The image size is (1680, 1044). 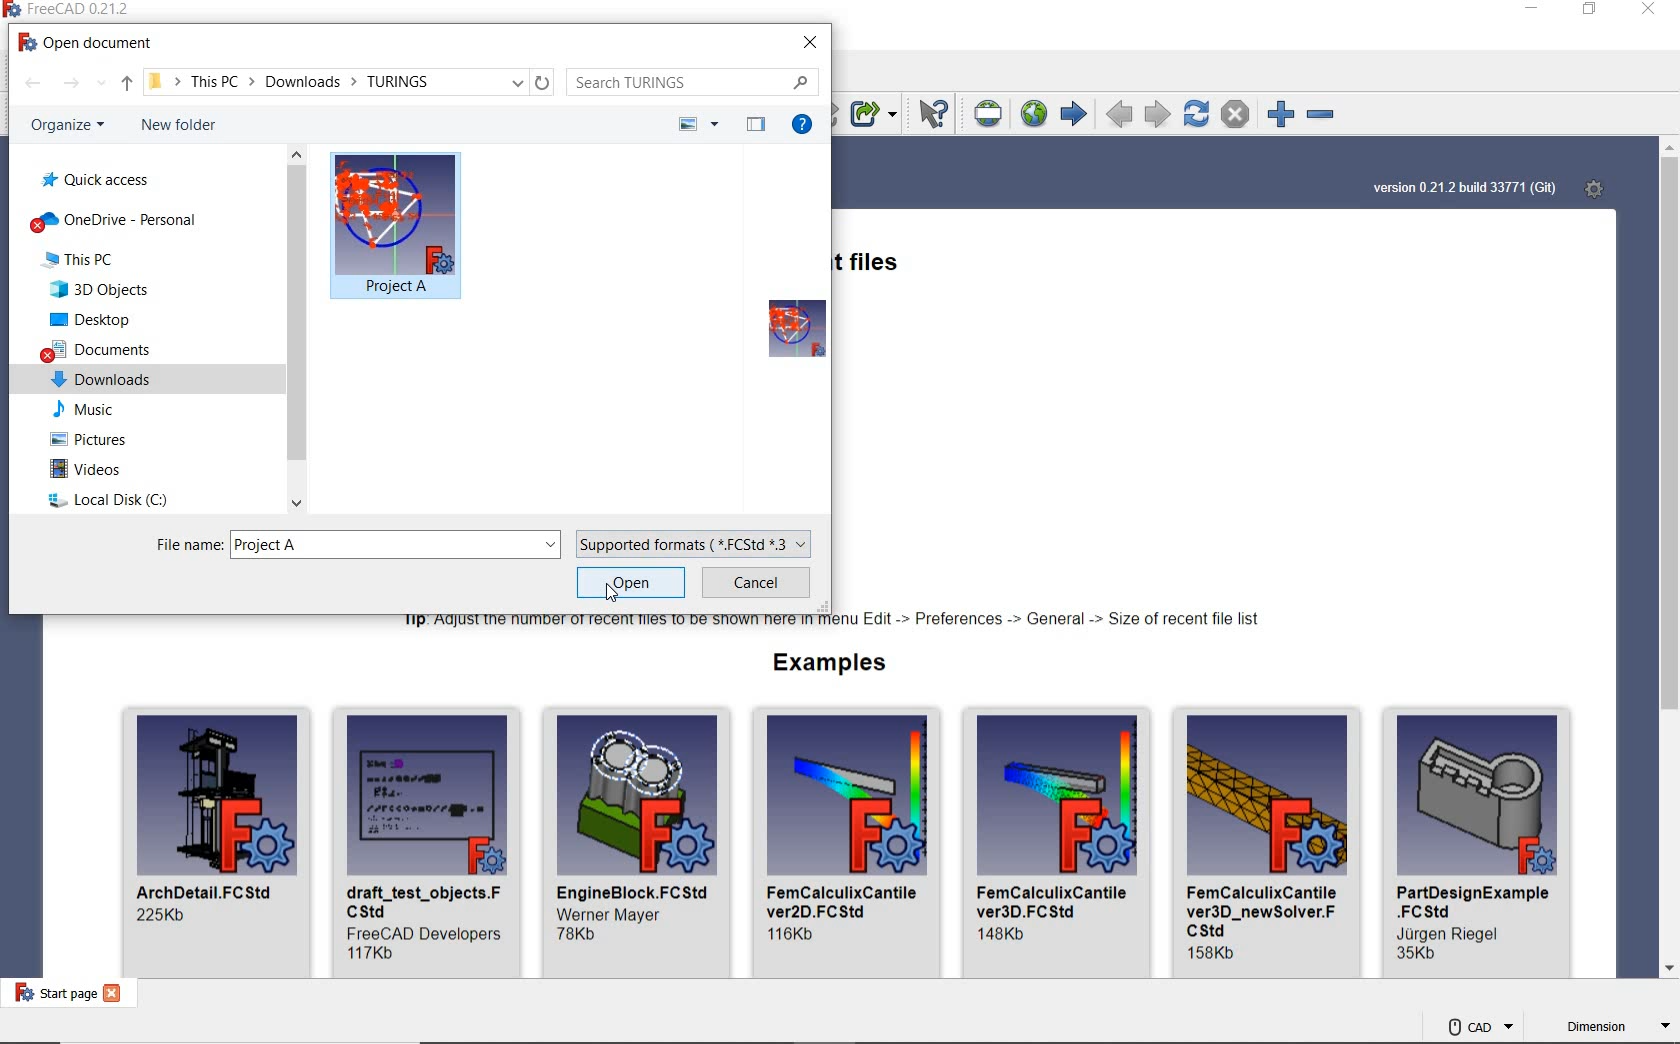 I want to click on SET URL, so click(x=990, y=114).